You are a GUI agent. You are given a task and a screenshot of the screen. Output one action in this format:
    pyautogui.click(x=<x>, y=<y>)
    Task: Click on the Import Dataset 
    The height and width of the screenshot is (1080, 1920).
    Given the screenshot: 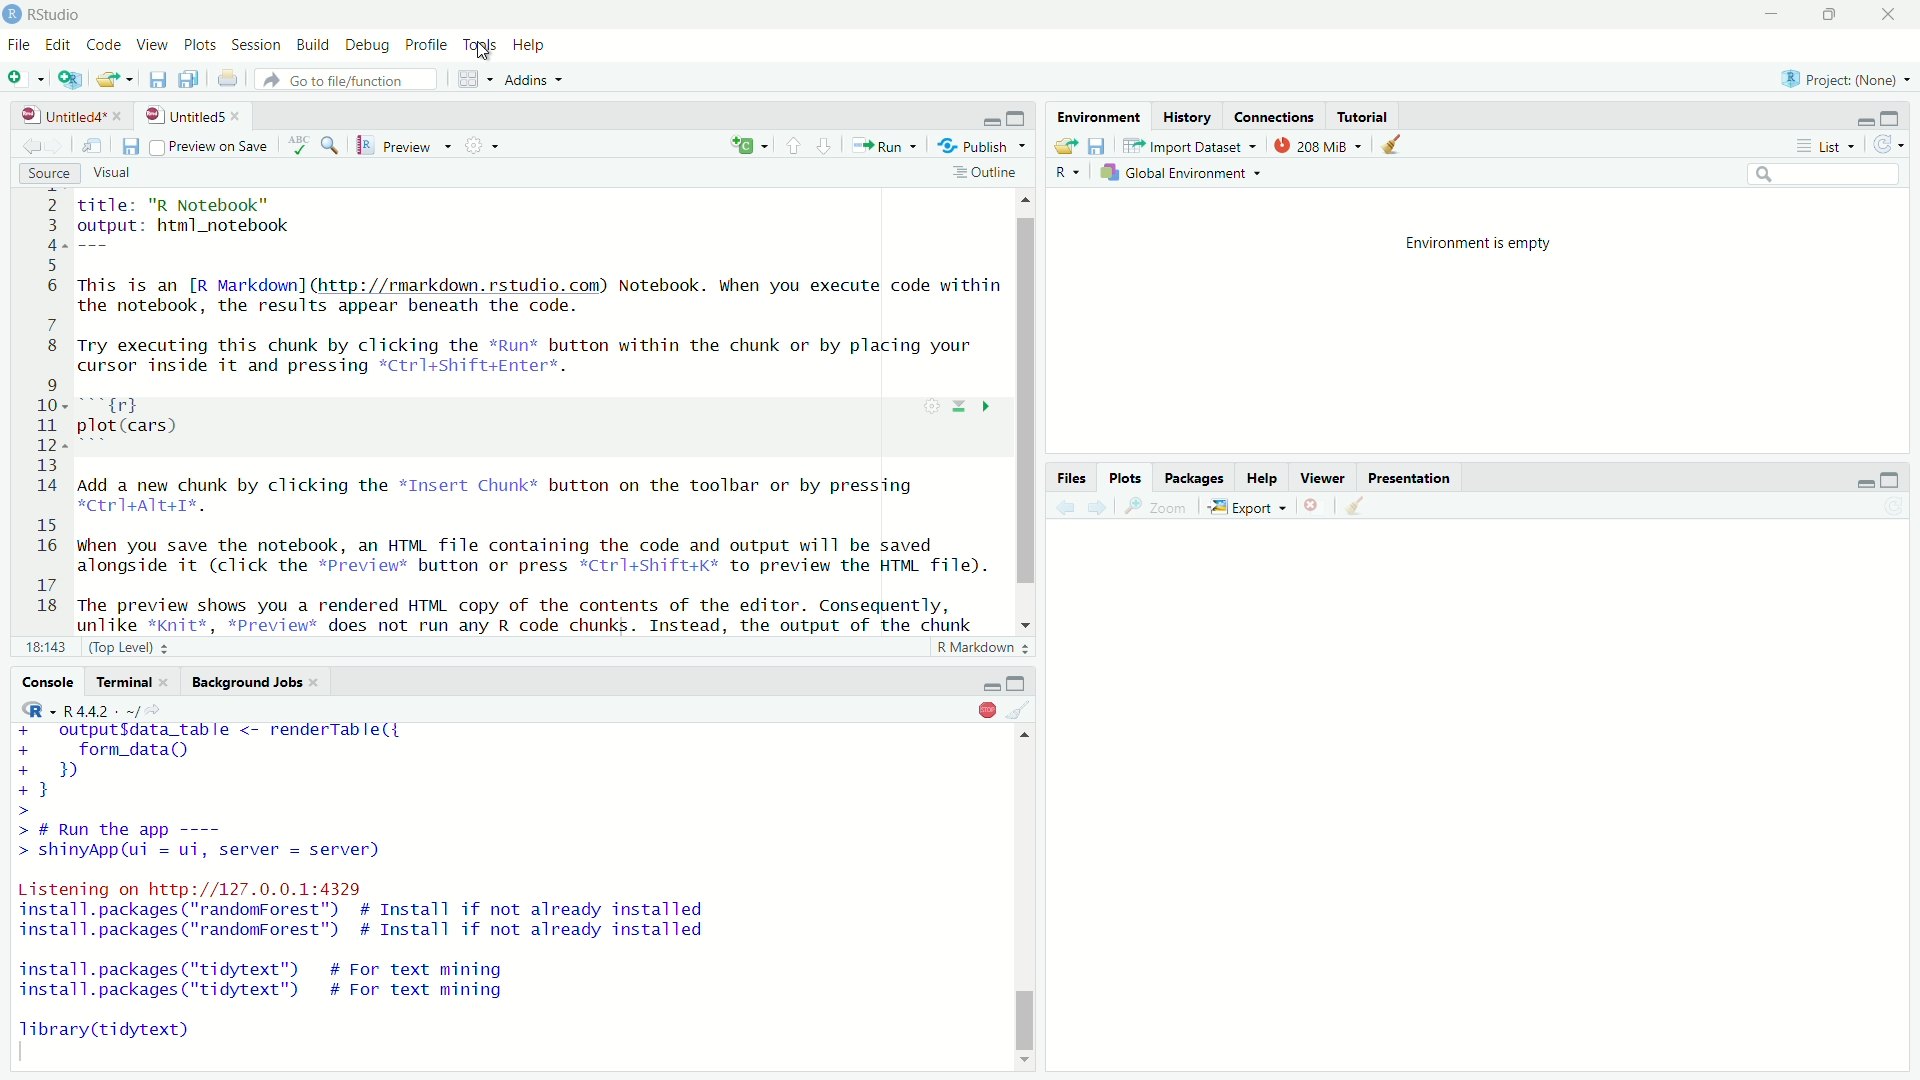 What is the action you would take?
    pyautogui.click(x=1191, y=145)
    